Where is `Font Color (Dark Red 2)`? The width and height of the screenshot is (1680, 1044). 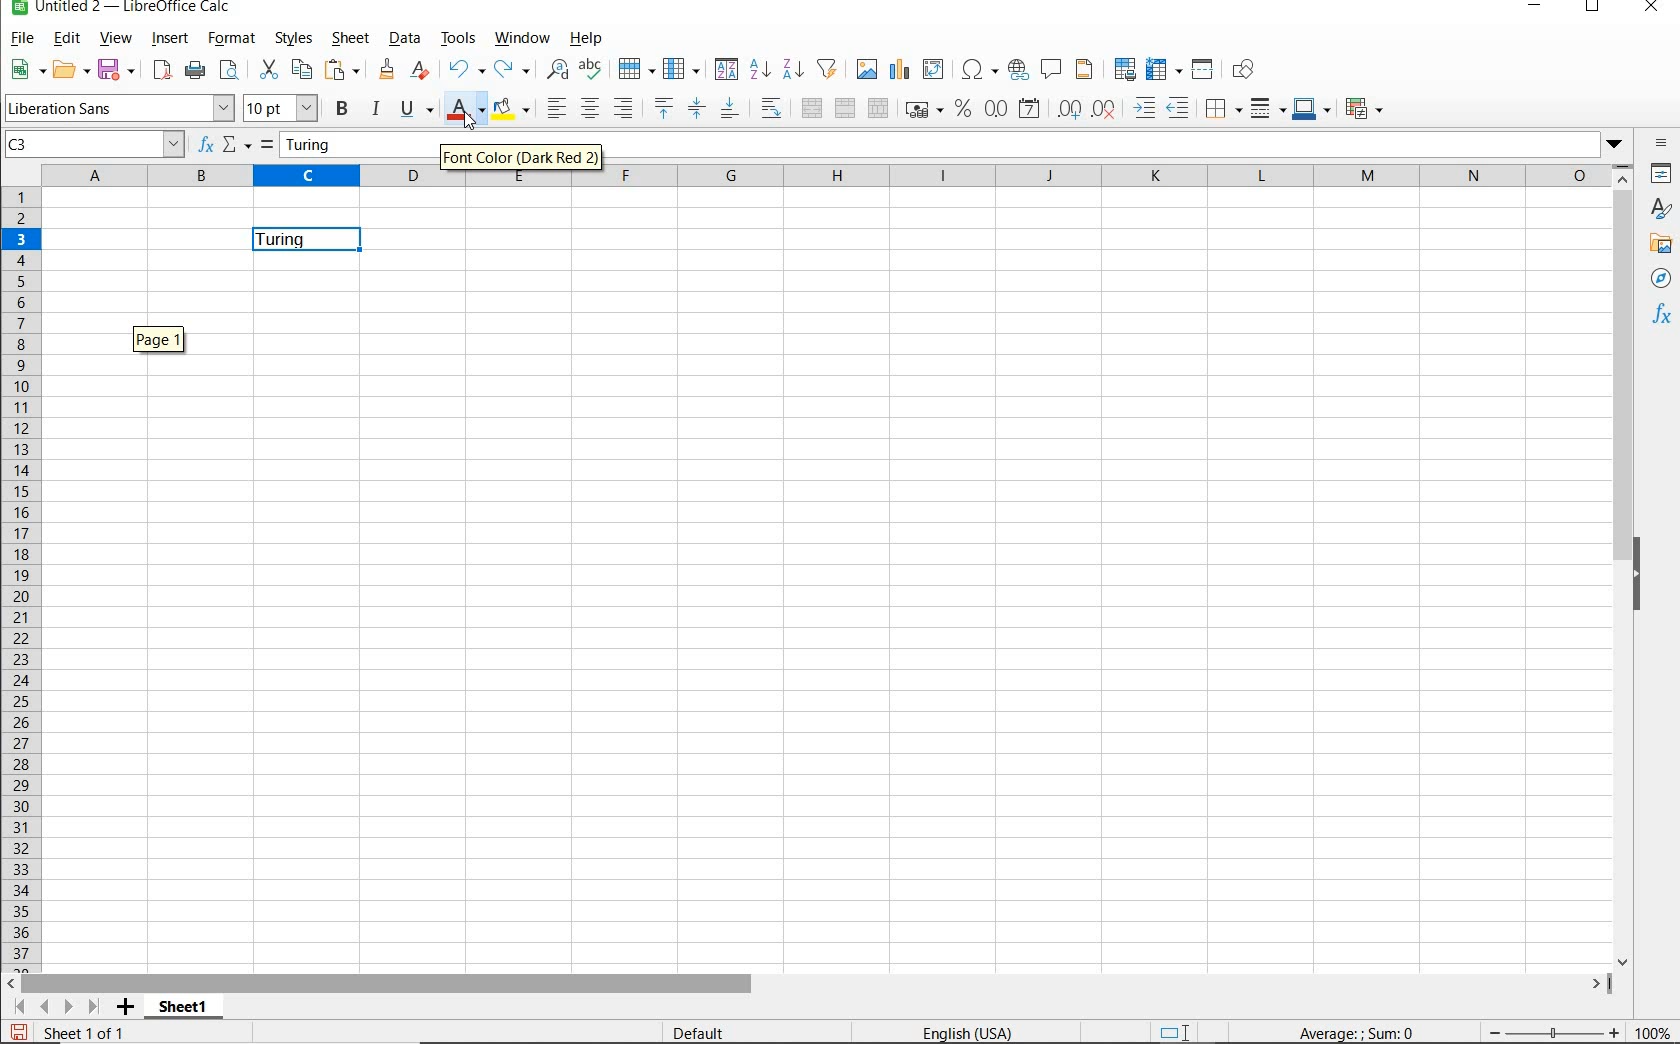
Font Color (Dark Red 2) is located at coordinates (522, 156).